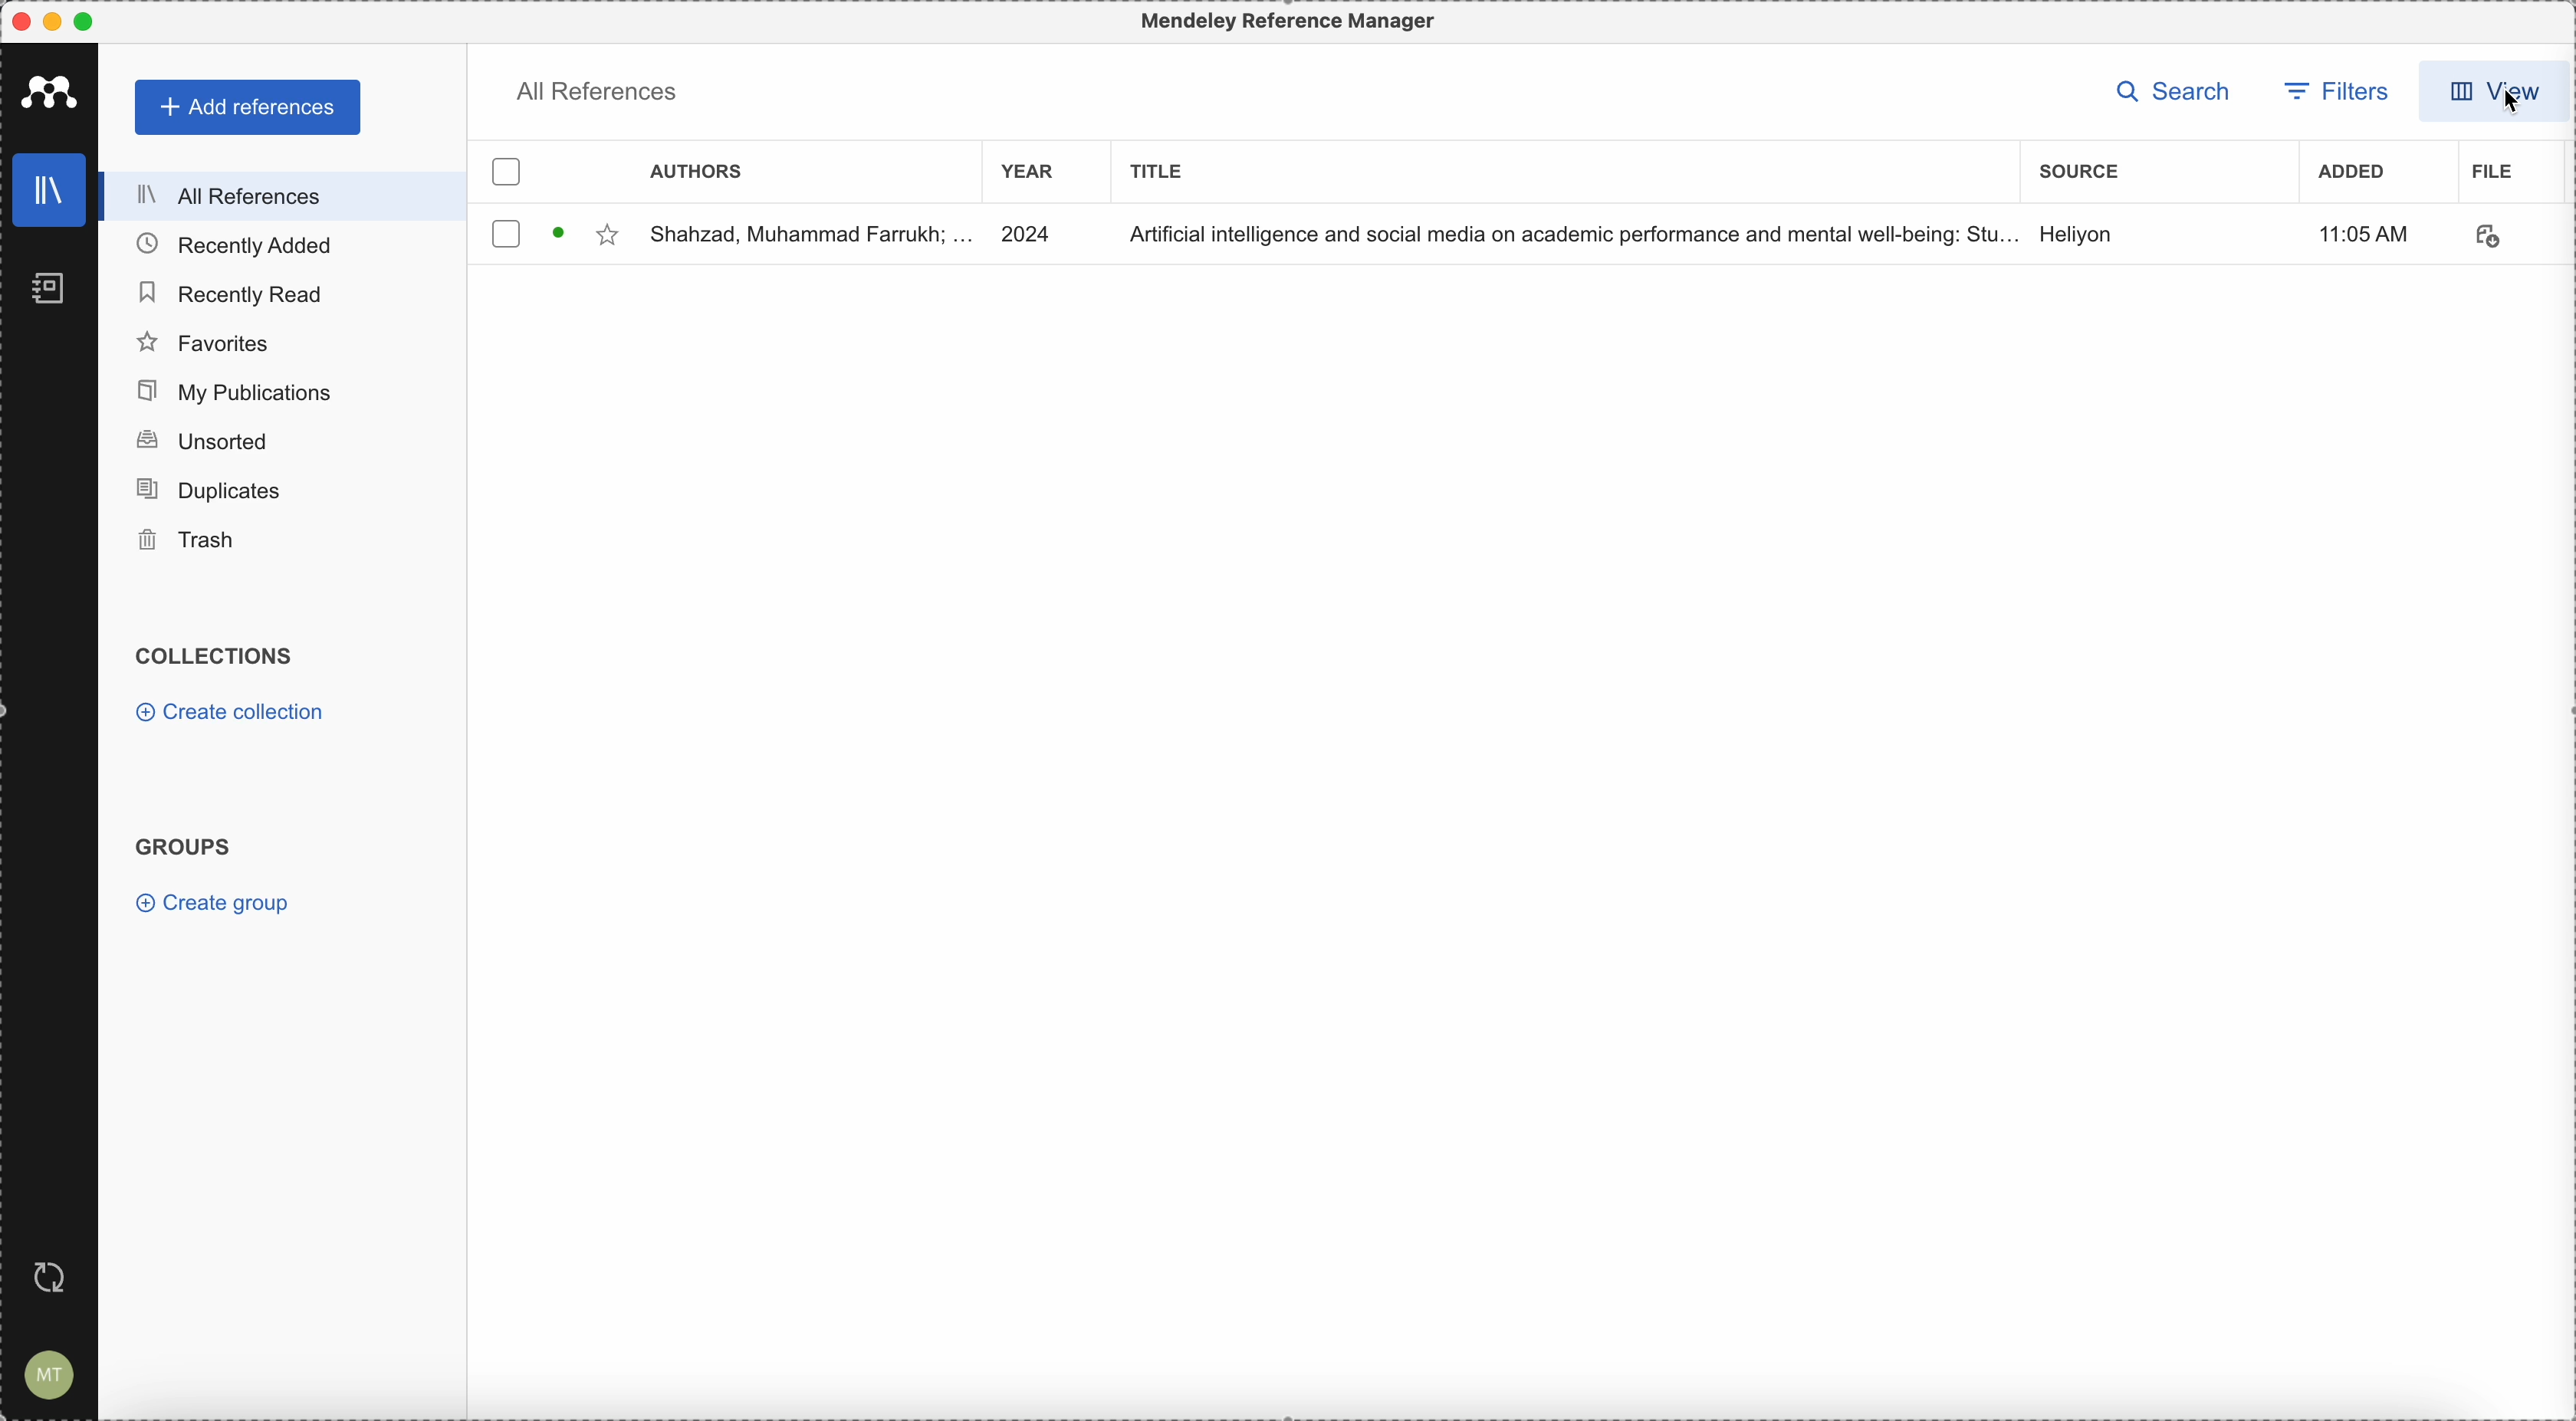 The image size is (2576, 1421). What do you see at coordinates (2079, 173) in the screenshot?
I see `source` at bounding box center [2079, 173].